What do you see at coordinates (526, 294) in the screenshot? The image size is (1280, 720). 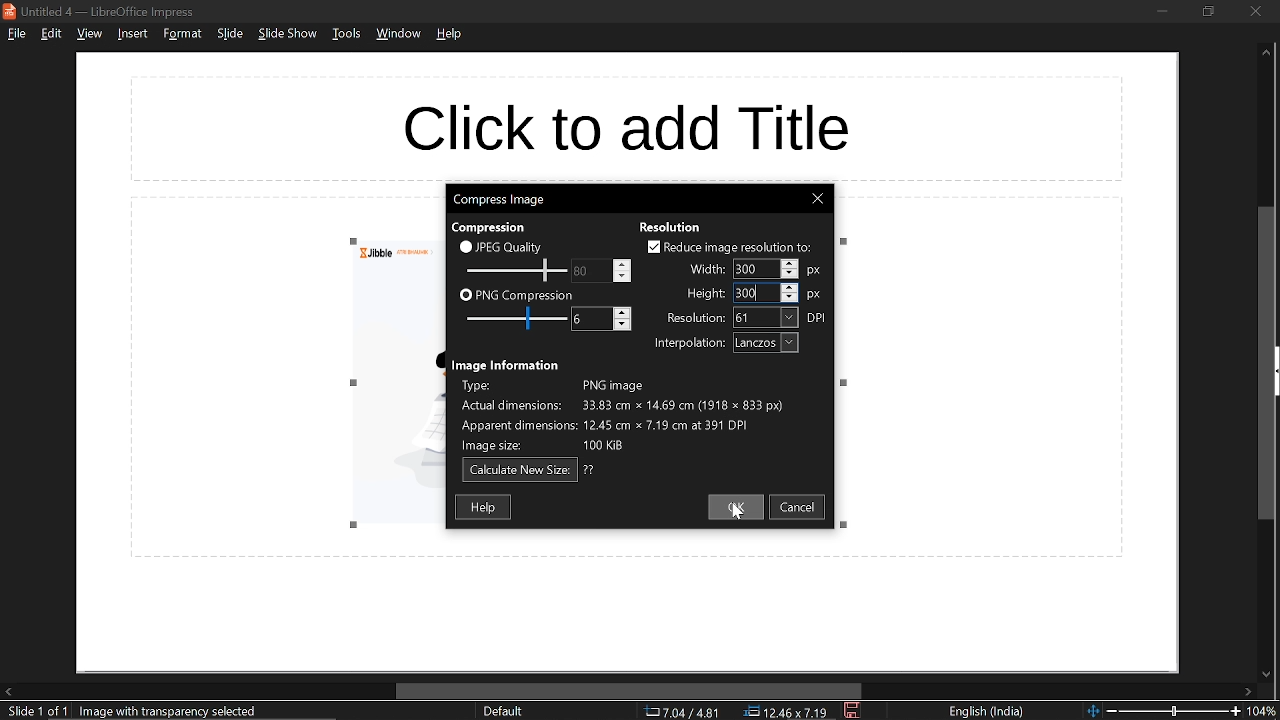 I see `PNG compression` at bounding box center [526, 294].